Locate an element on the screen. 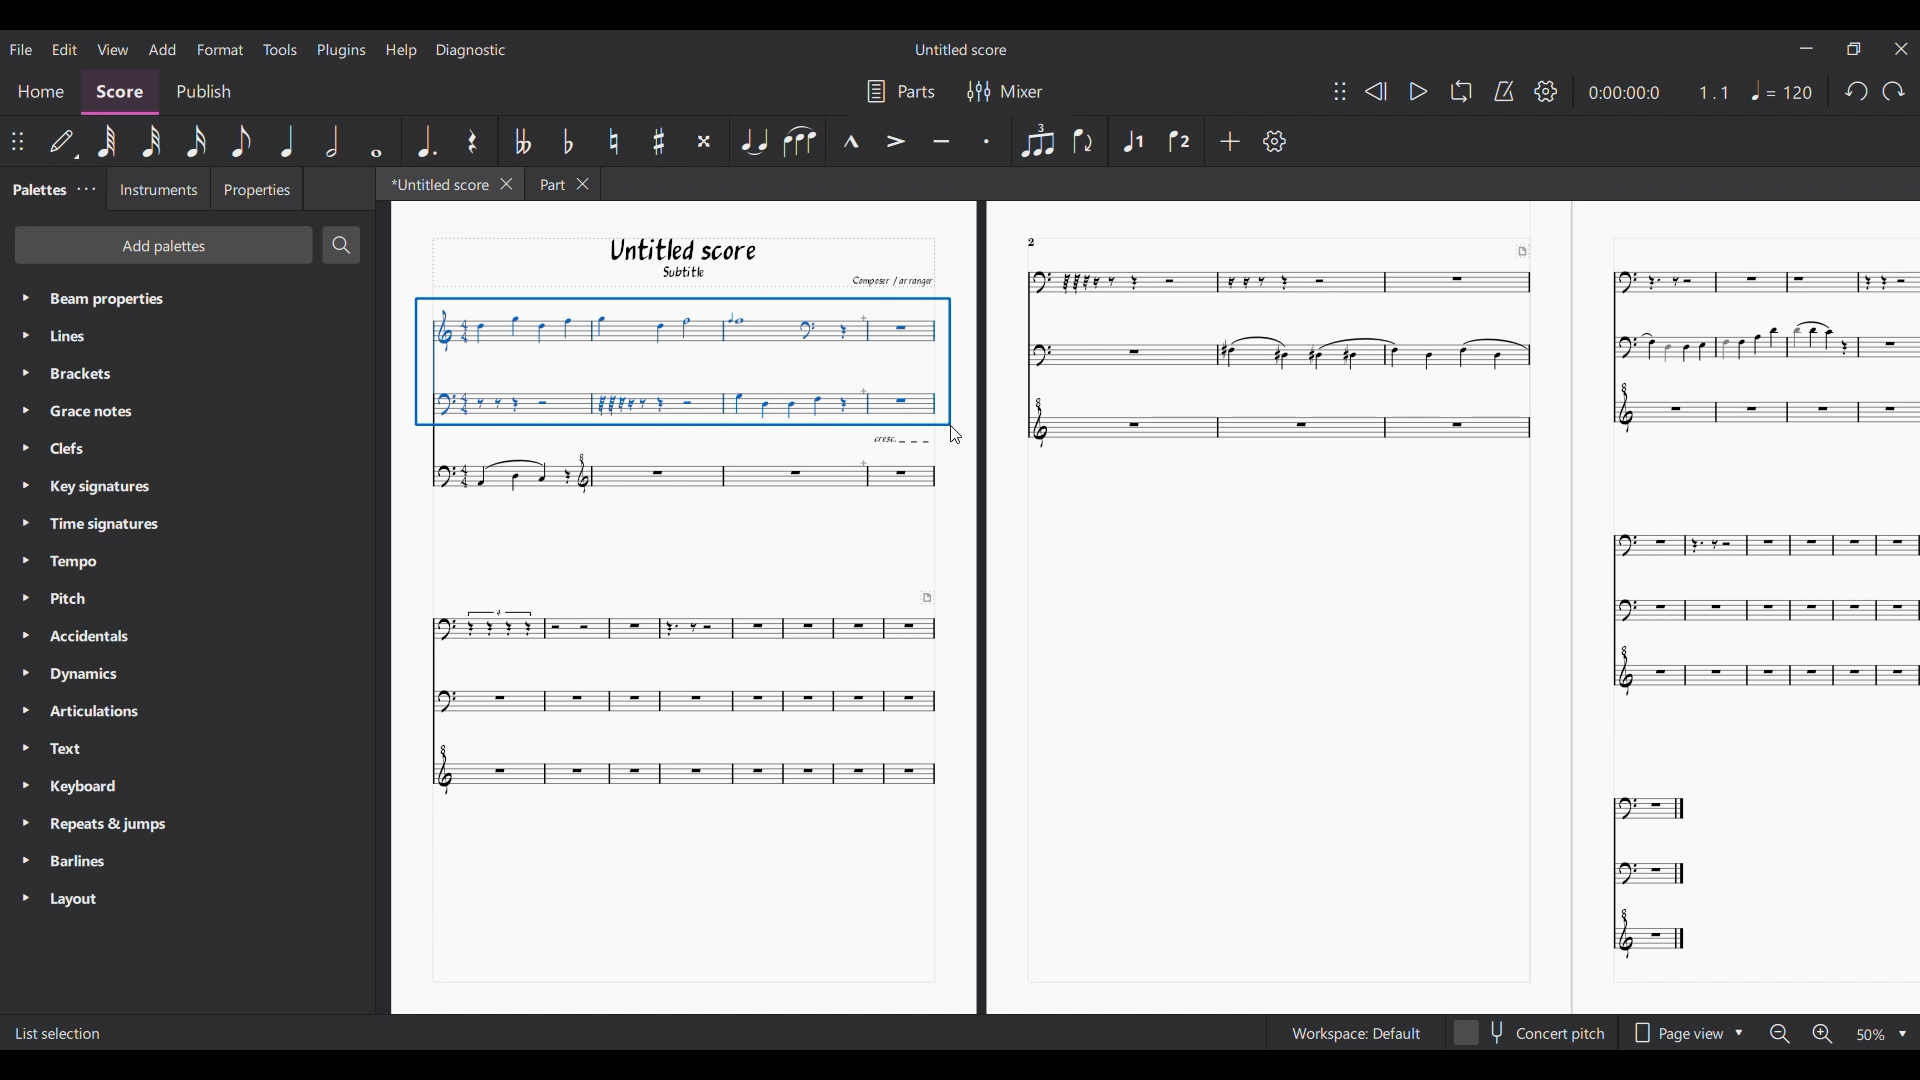 This screenshot has width=1920, height=1080. Flip direction is located at coordinates (1082, 142).